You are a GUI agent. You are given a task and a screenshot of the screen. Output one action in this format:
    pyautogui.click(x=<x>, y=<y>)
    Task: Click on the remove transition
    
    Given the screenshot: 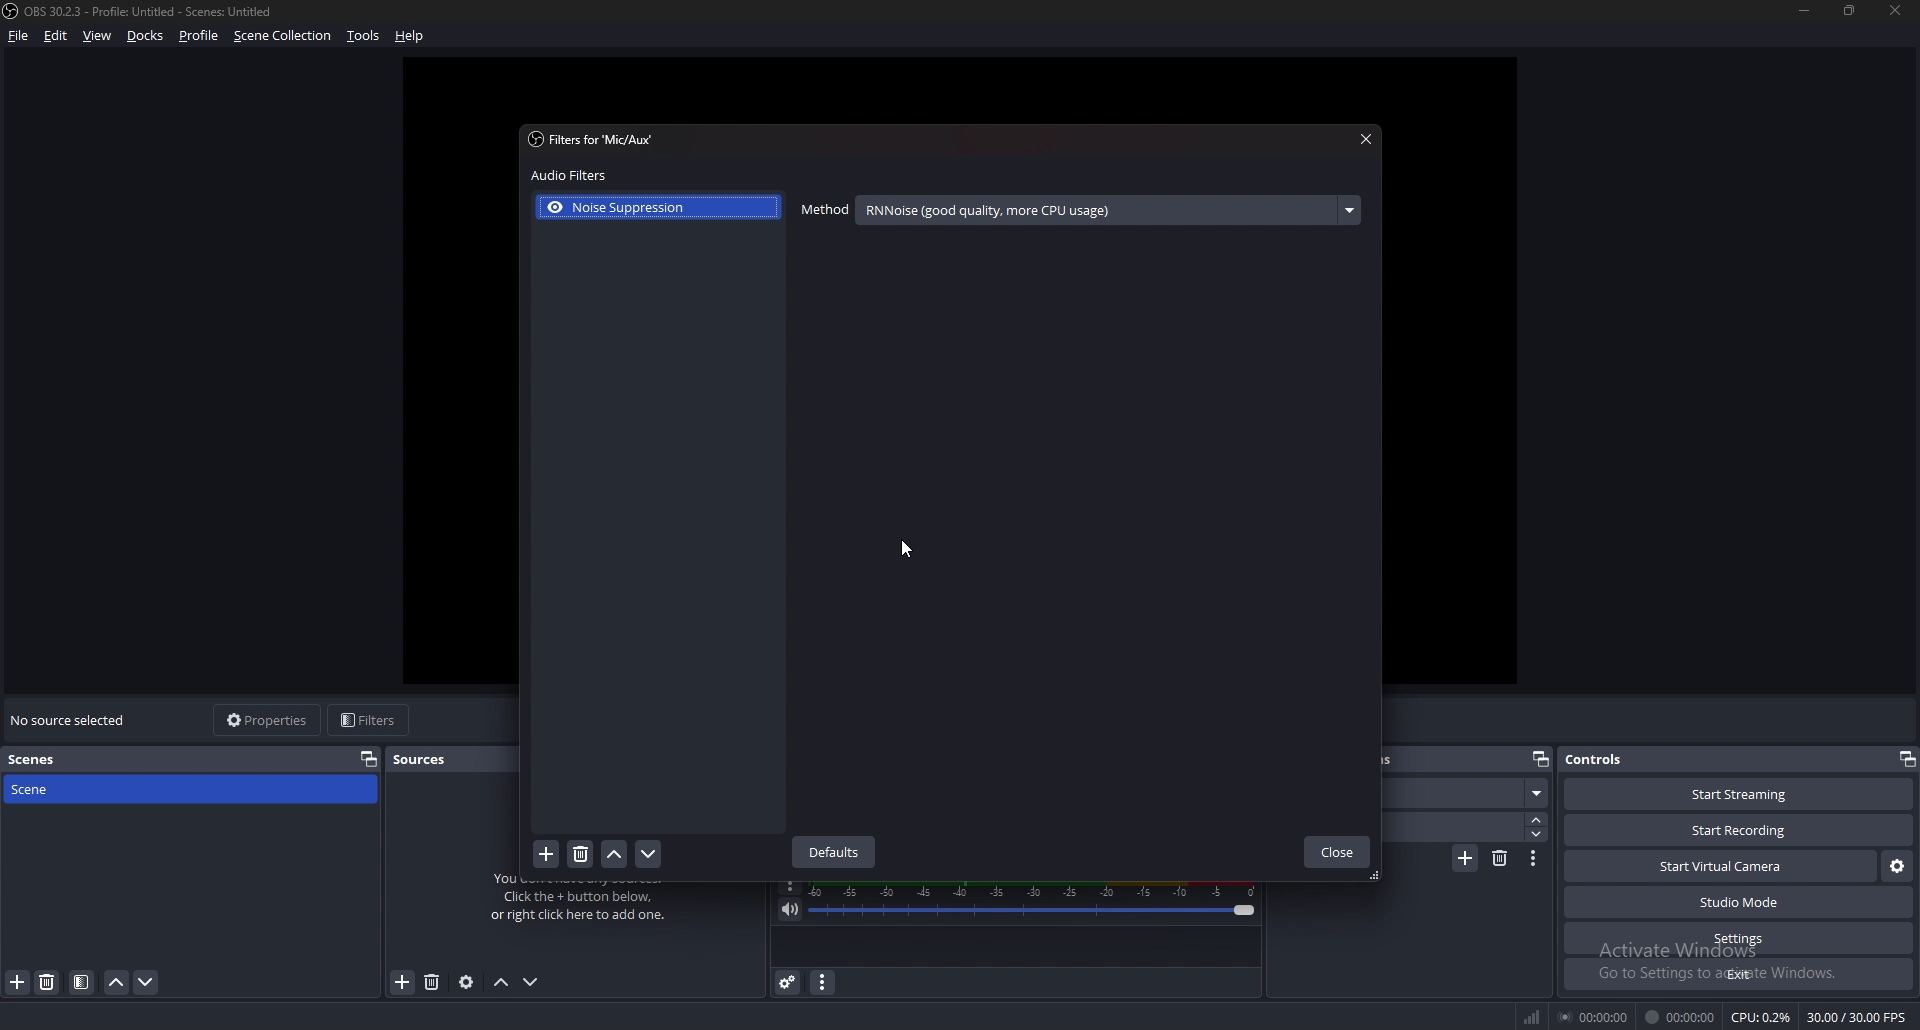 What is the action you would take?
    pyautogui.click(x=1501, y=861)
    